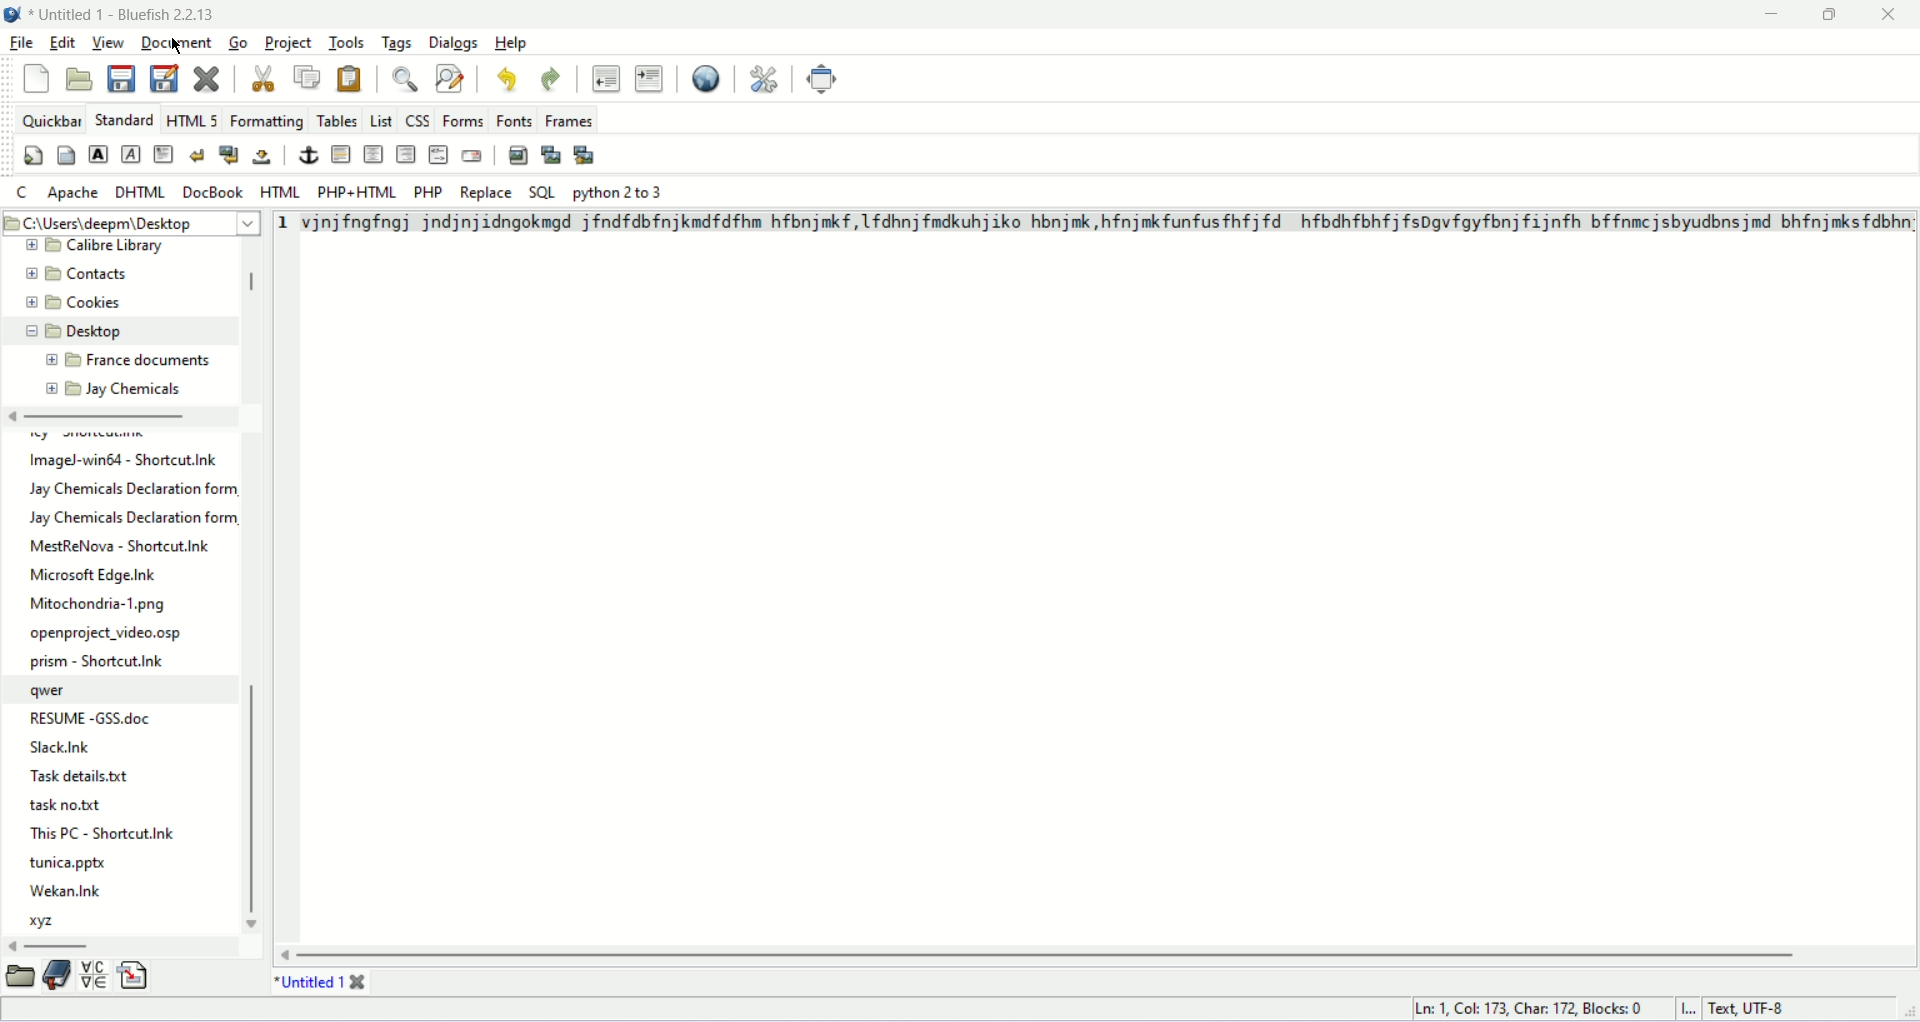 Image resolution: width=1920 pixels, height=1022 pixels. Describe the element at coordinates (94, 575) in the screenshot. I see `Microsoft Edge.Ink` at that location.